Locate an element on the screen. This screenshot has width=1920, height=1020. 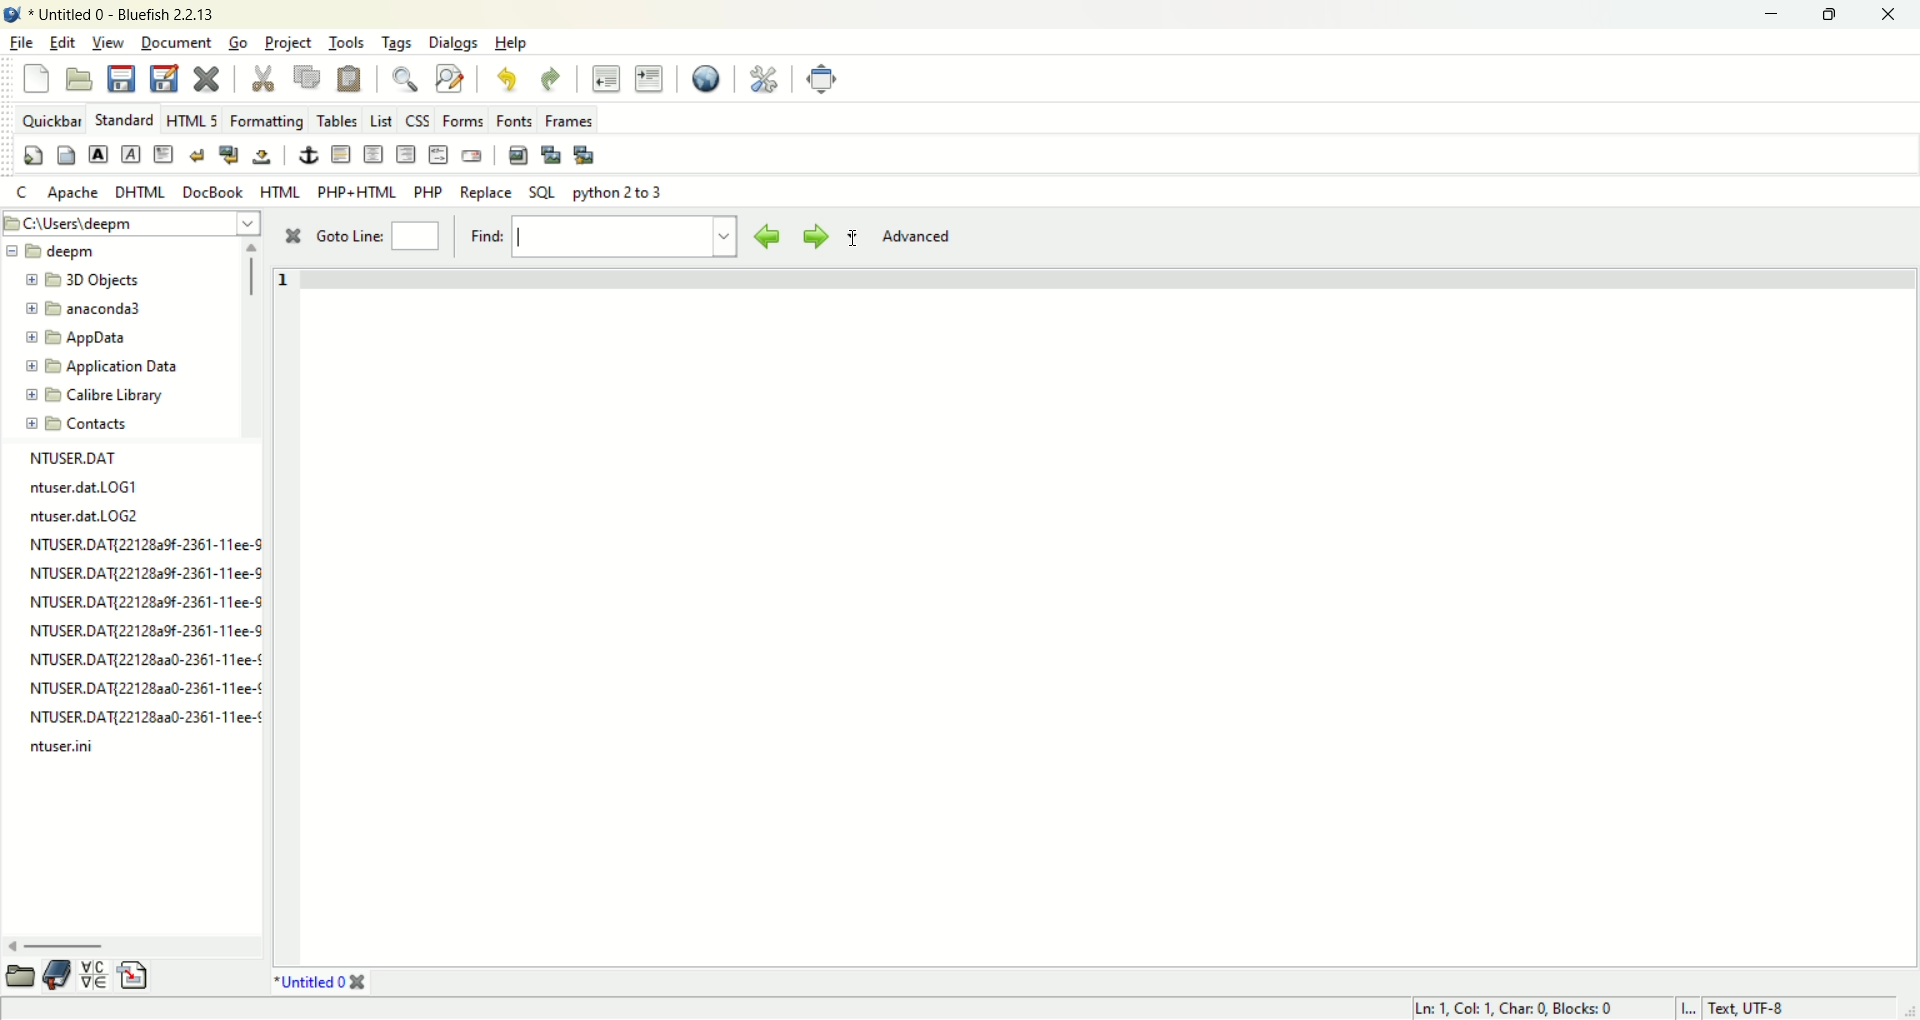
Apache is located at coordinates (72, 191).